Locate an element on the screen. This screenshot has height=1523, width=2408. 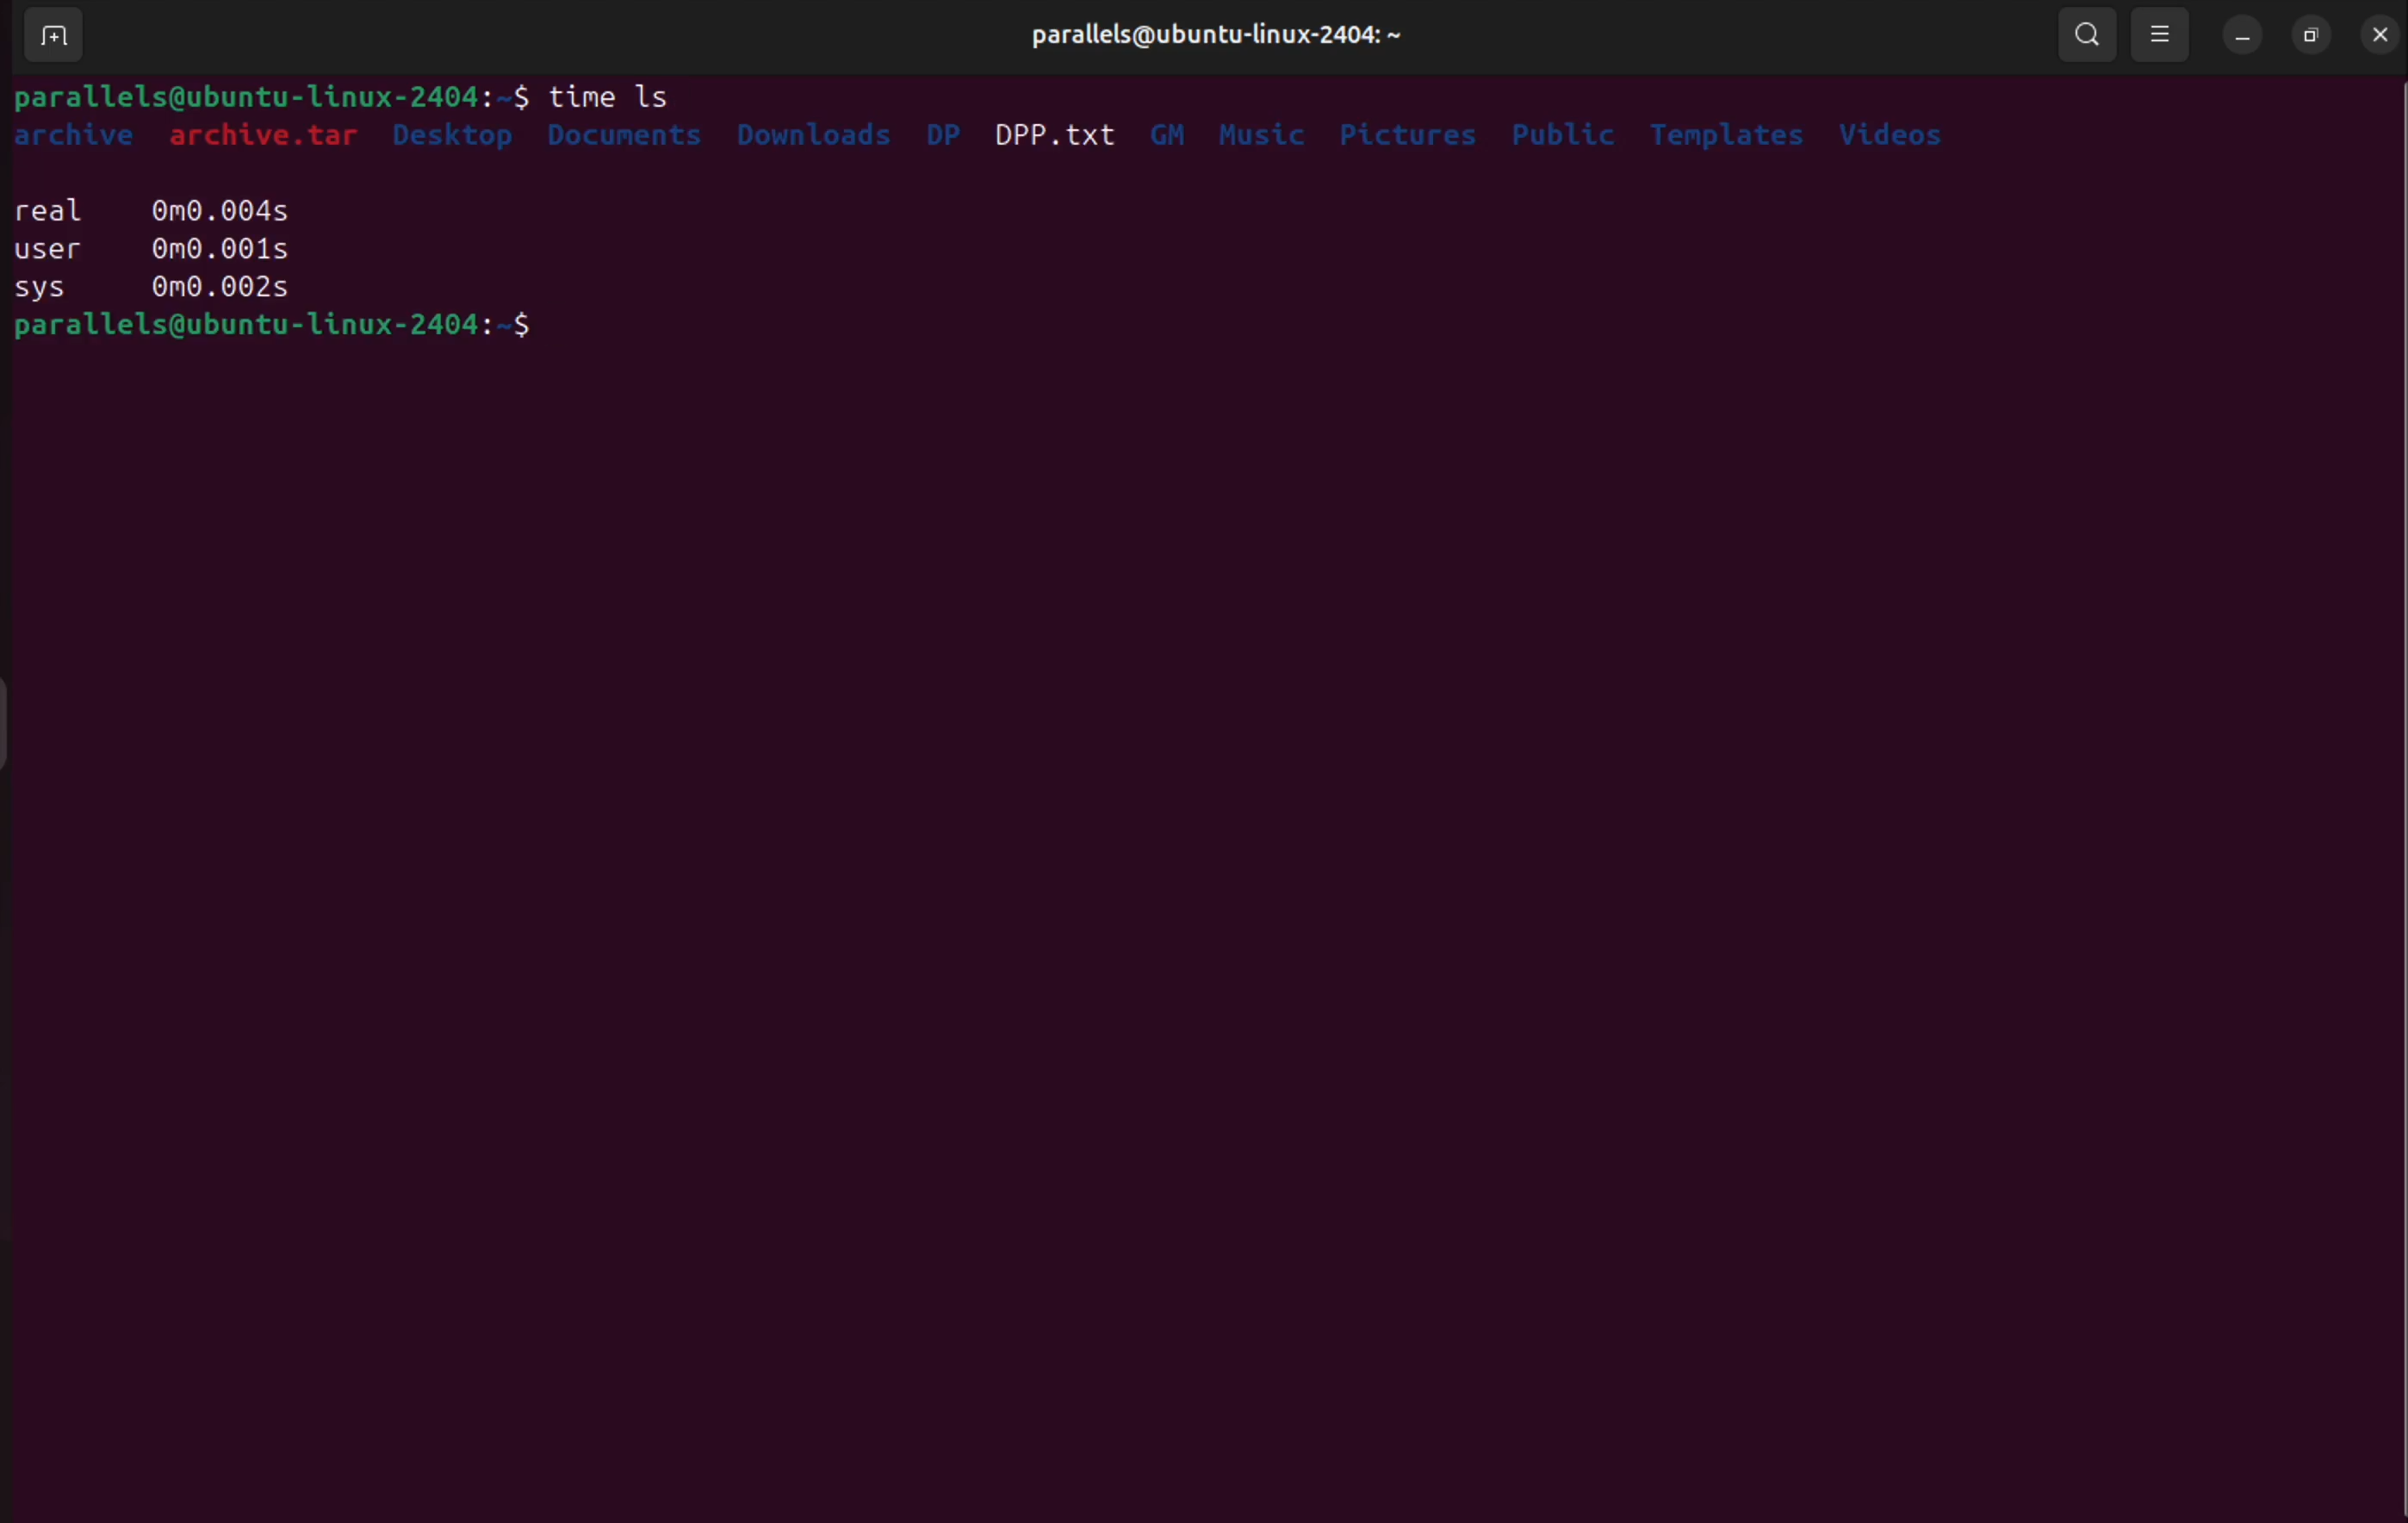
real is located at coordinates (53, 207).